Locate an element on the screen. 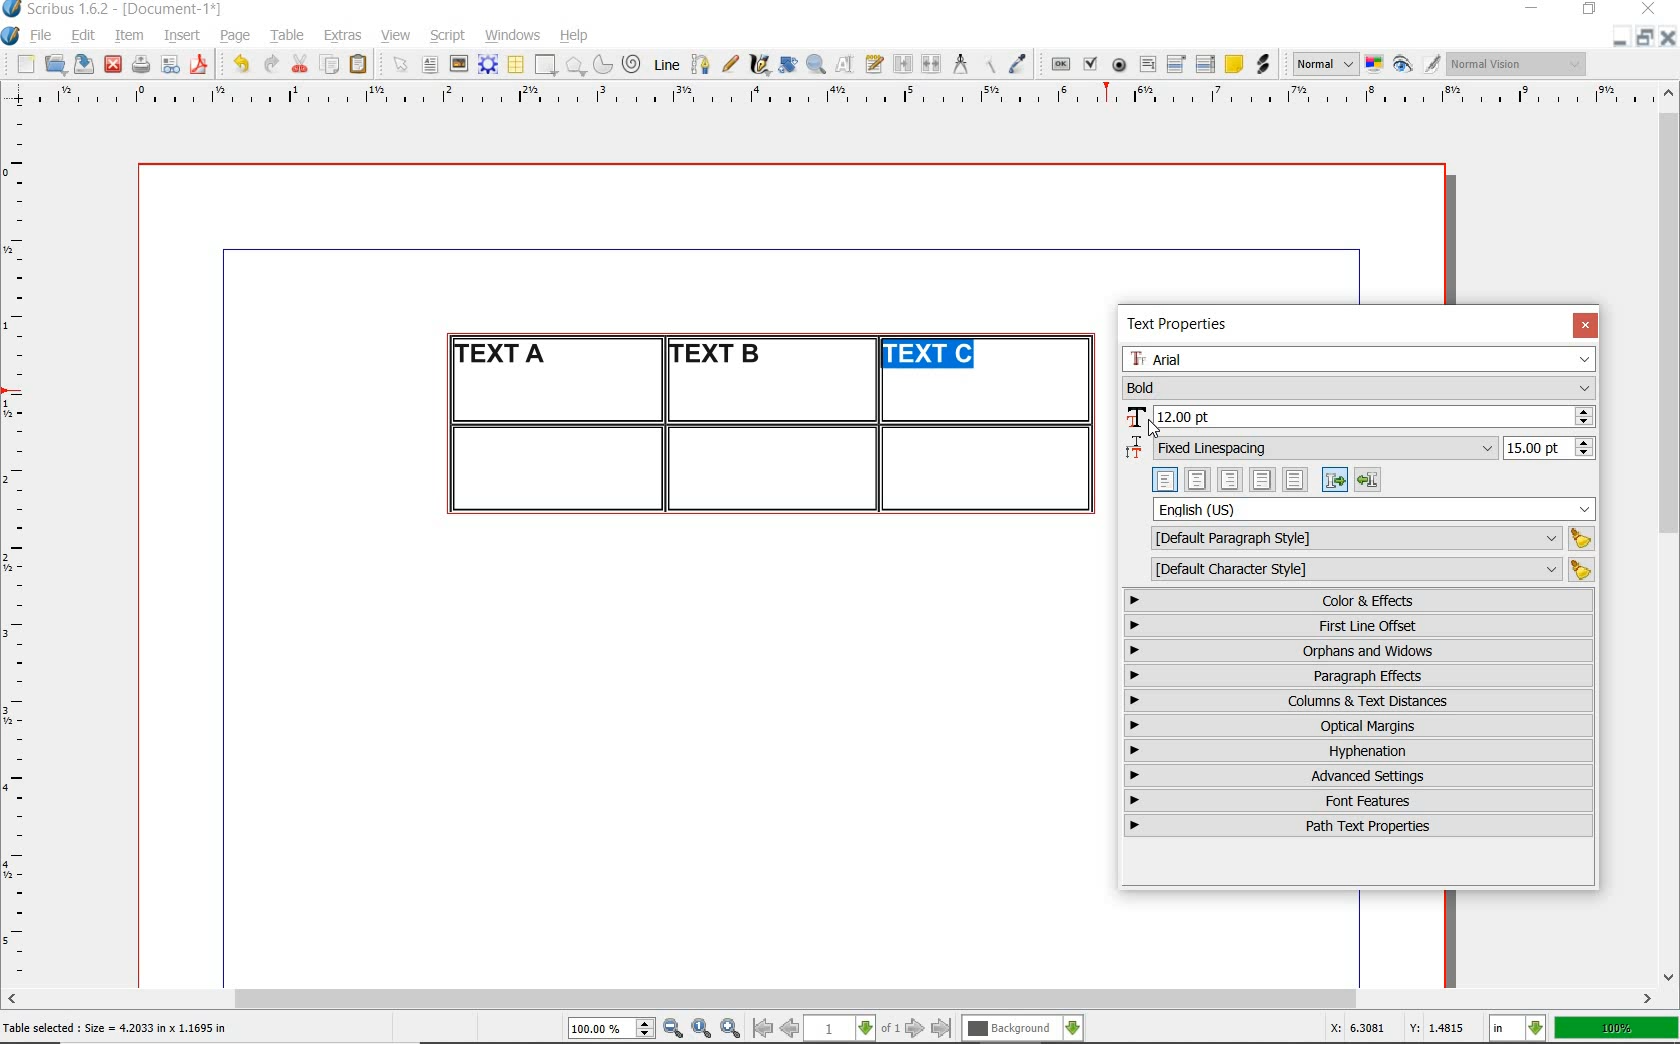 The height and width of the screenshot is (1044, 1680). open is located at coordinates (54, 63).